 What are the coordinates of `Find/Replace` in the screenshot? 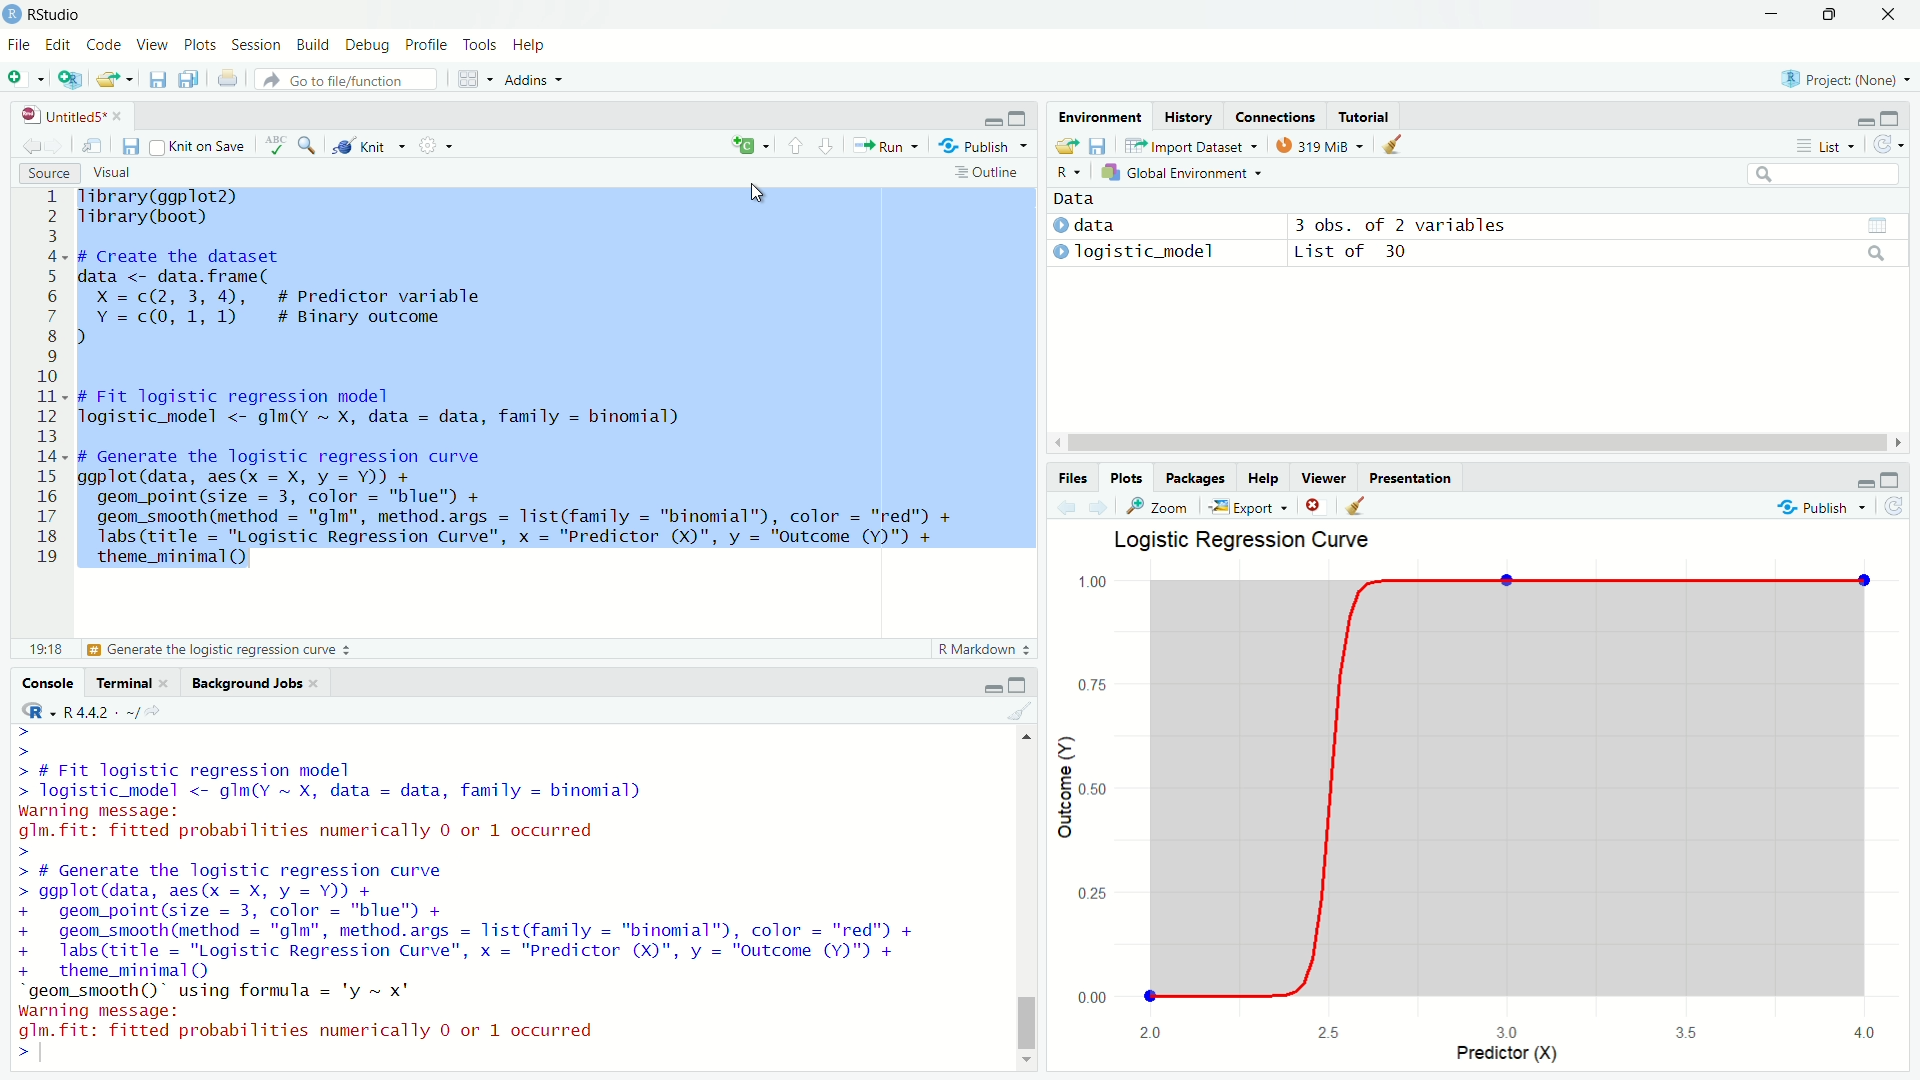 It's located at (308, 144).